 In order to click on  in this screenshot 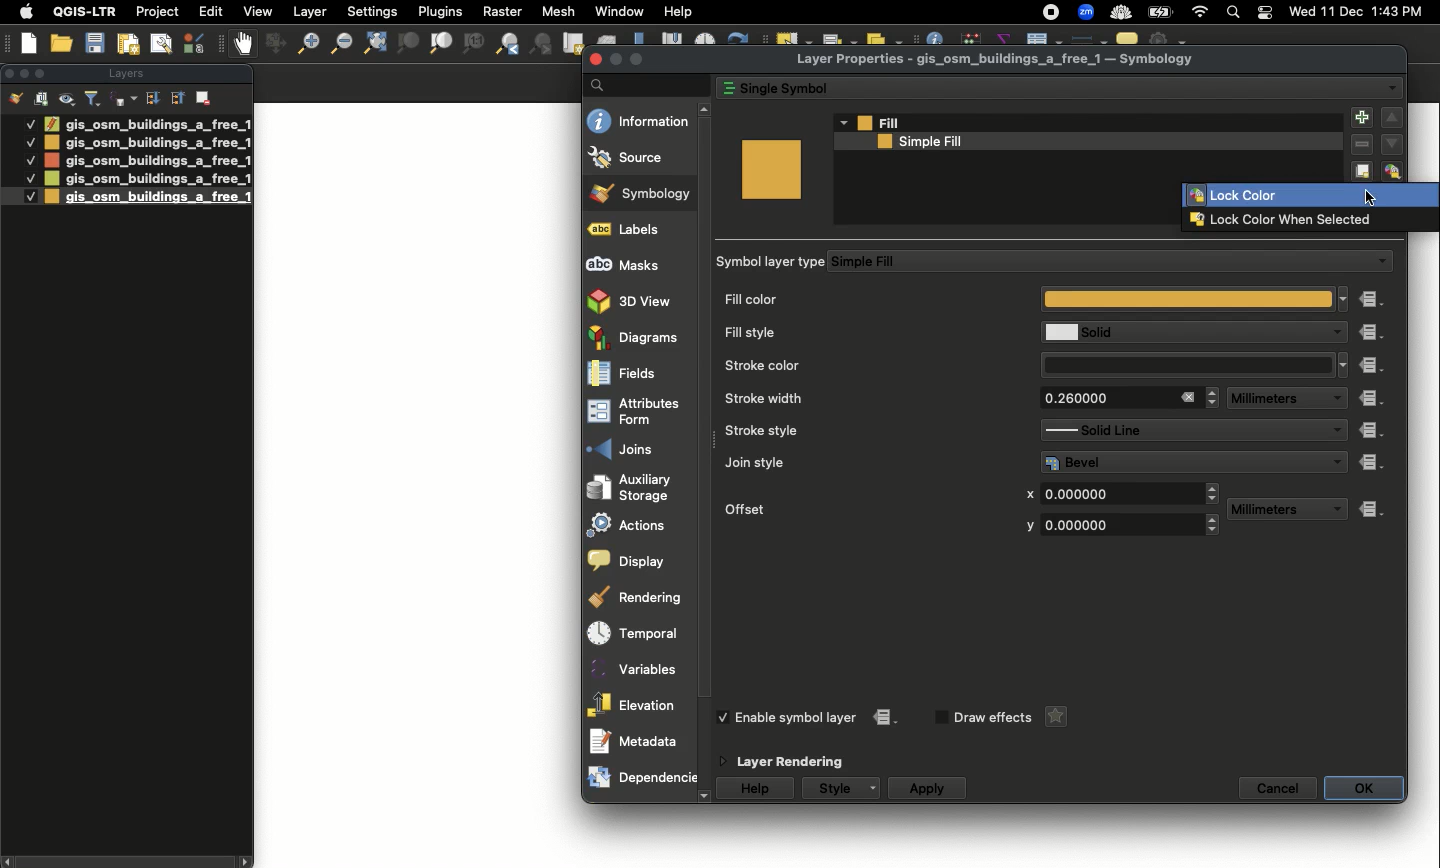, I will do `click(1372, 365)`.